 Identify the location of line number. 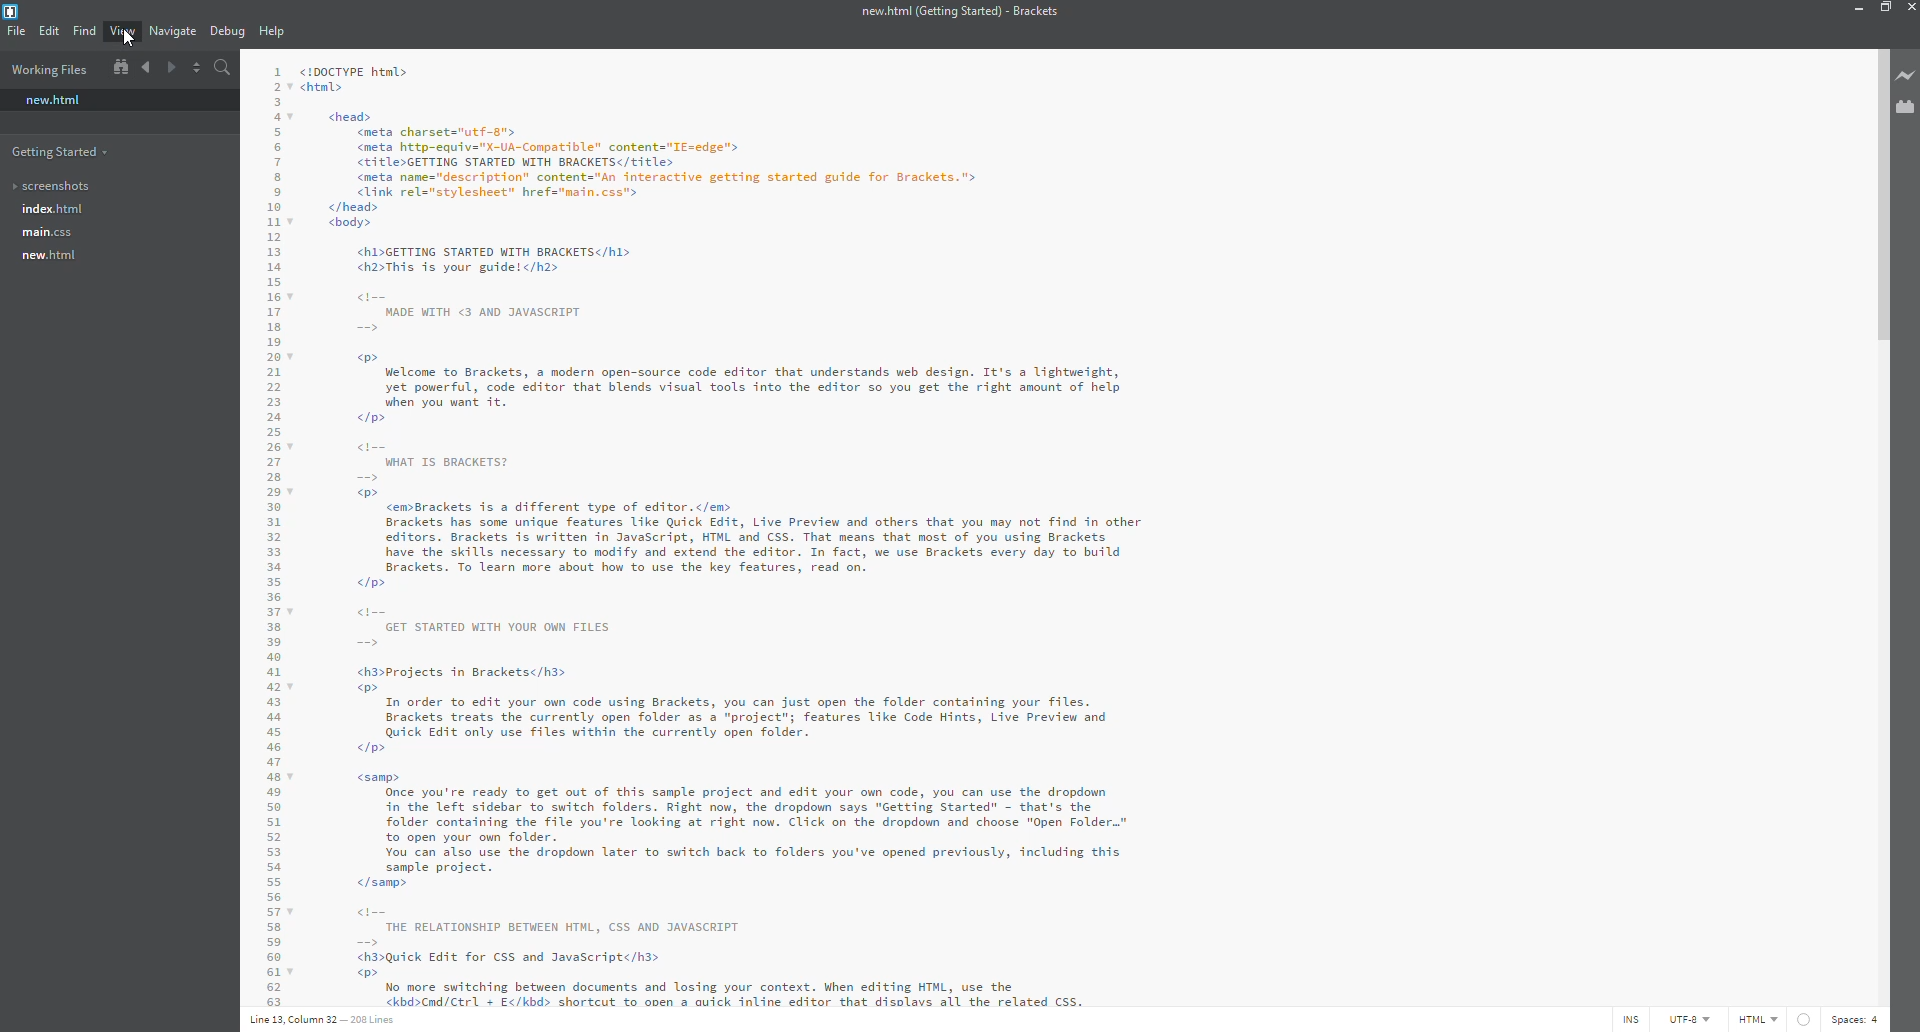
(325, 1019).